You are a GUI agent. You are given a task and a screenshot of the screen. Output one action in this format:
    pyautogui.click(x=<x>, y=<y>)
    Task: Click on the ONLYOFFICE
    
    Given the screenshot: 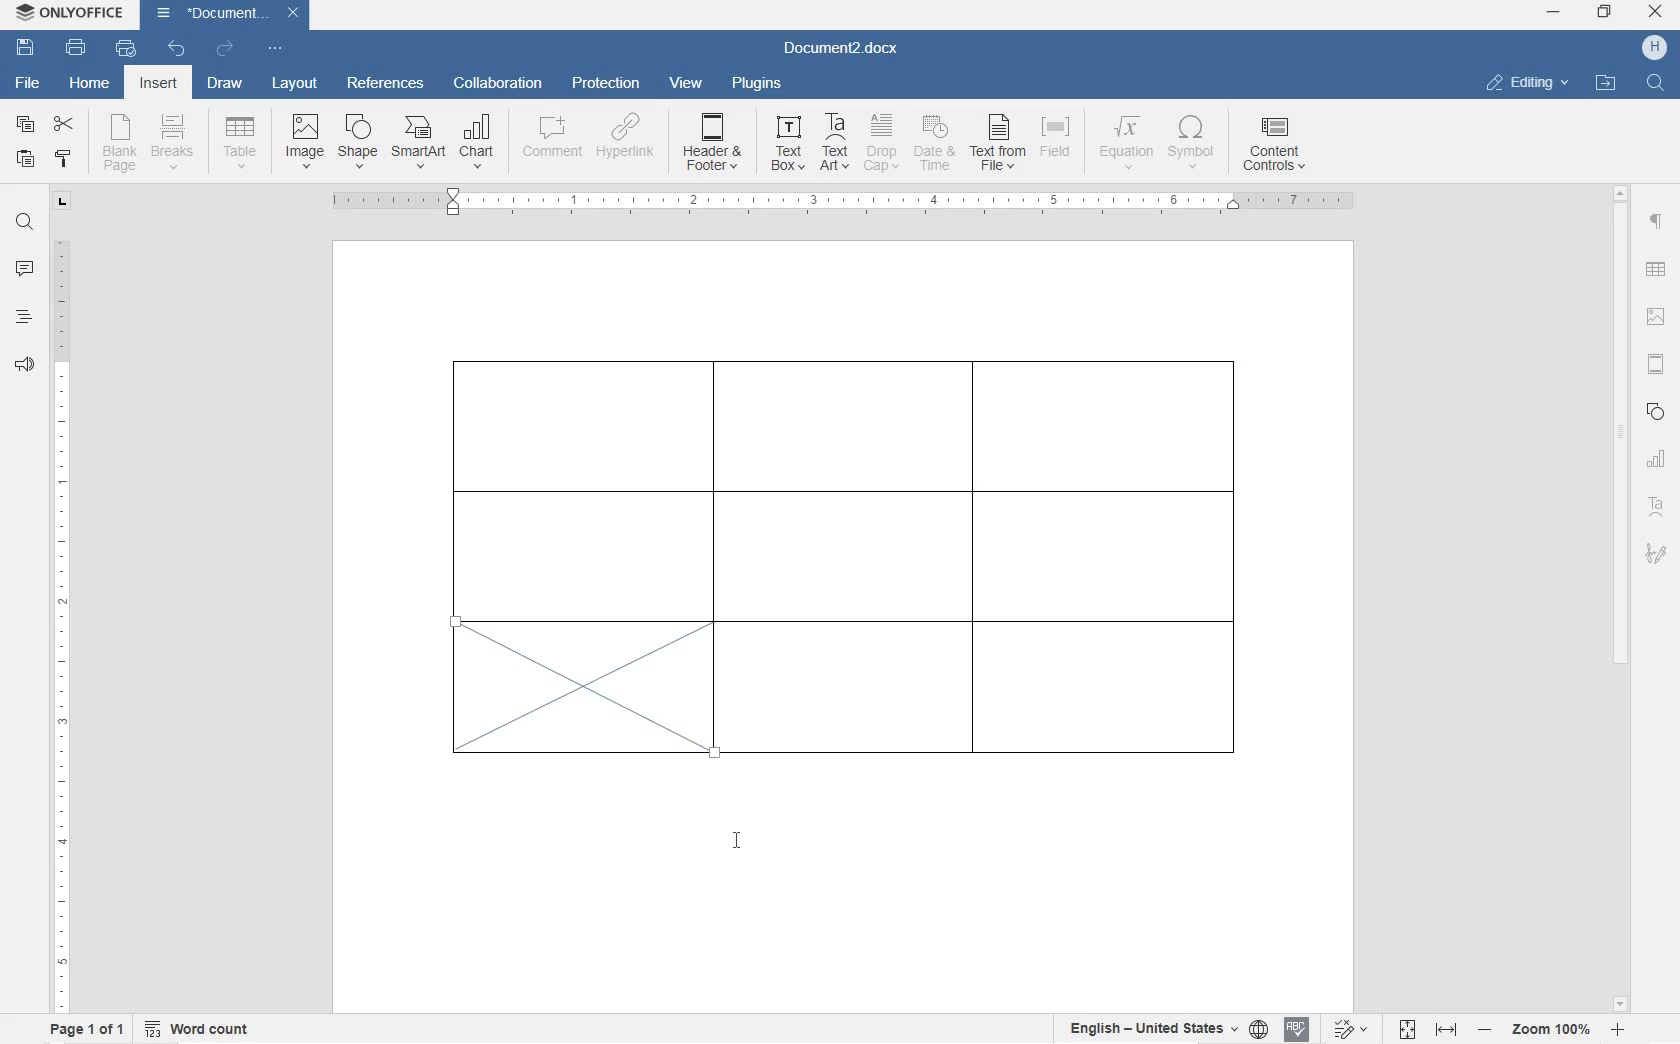 What is the action you would take?
    pyautogui.click(x=73, y=13)
    